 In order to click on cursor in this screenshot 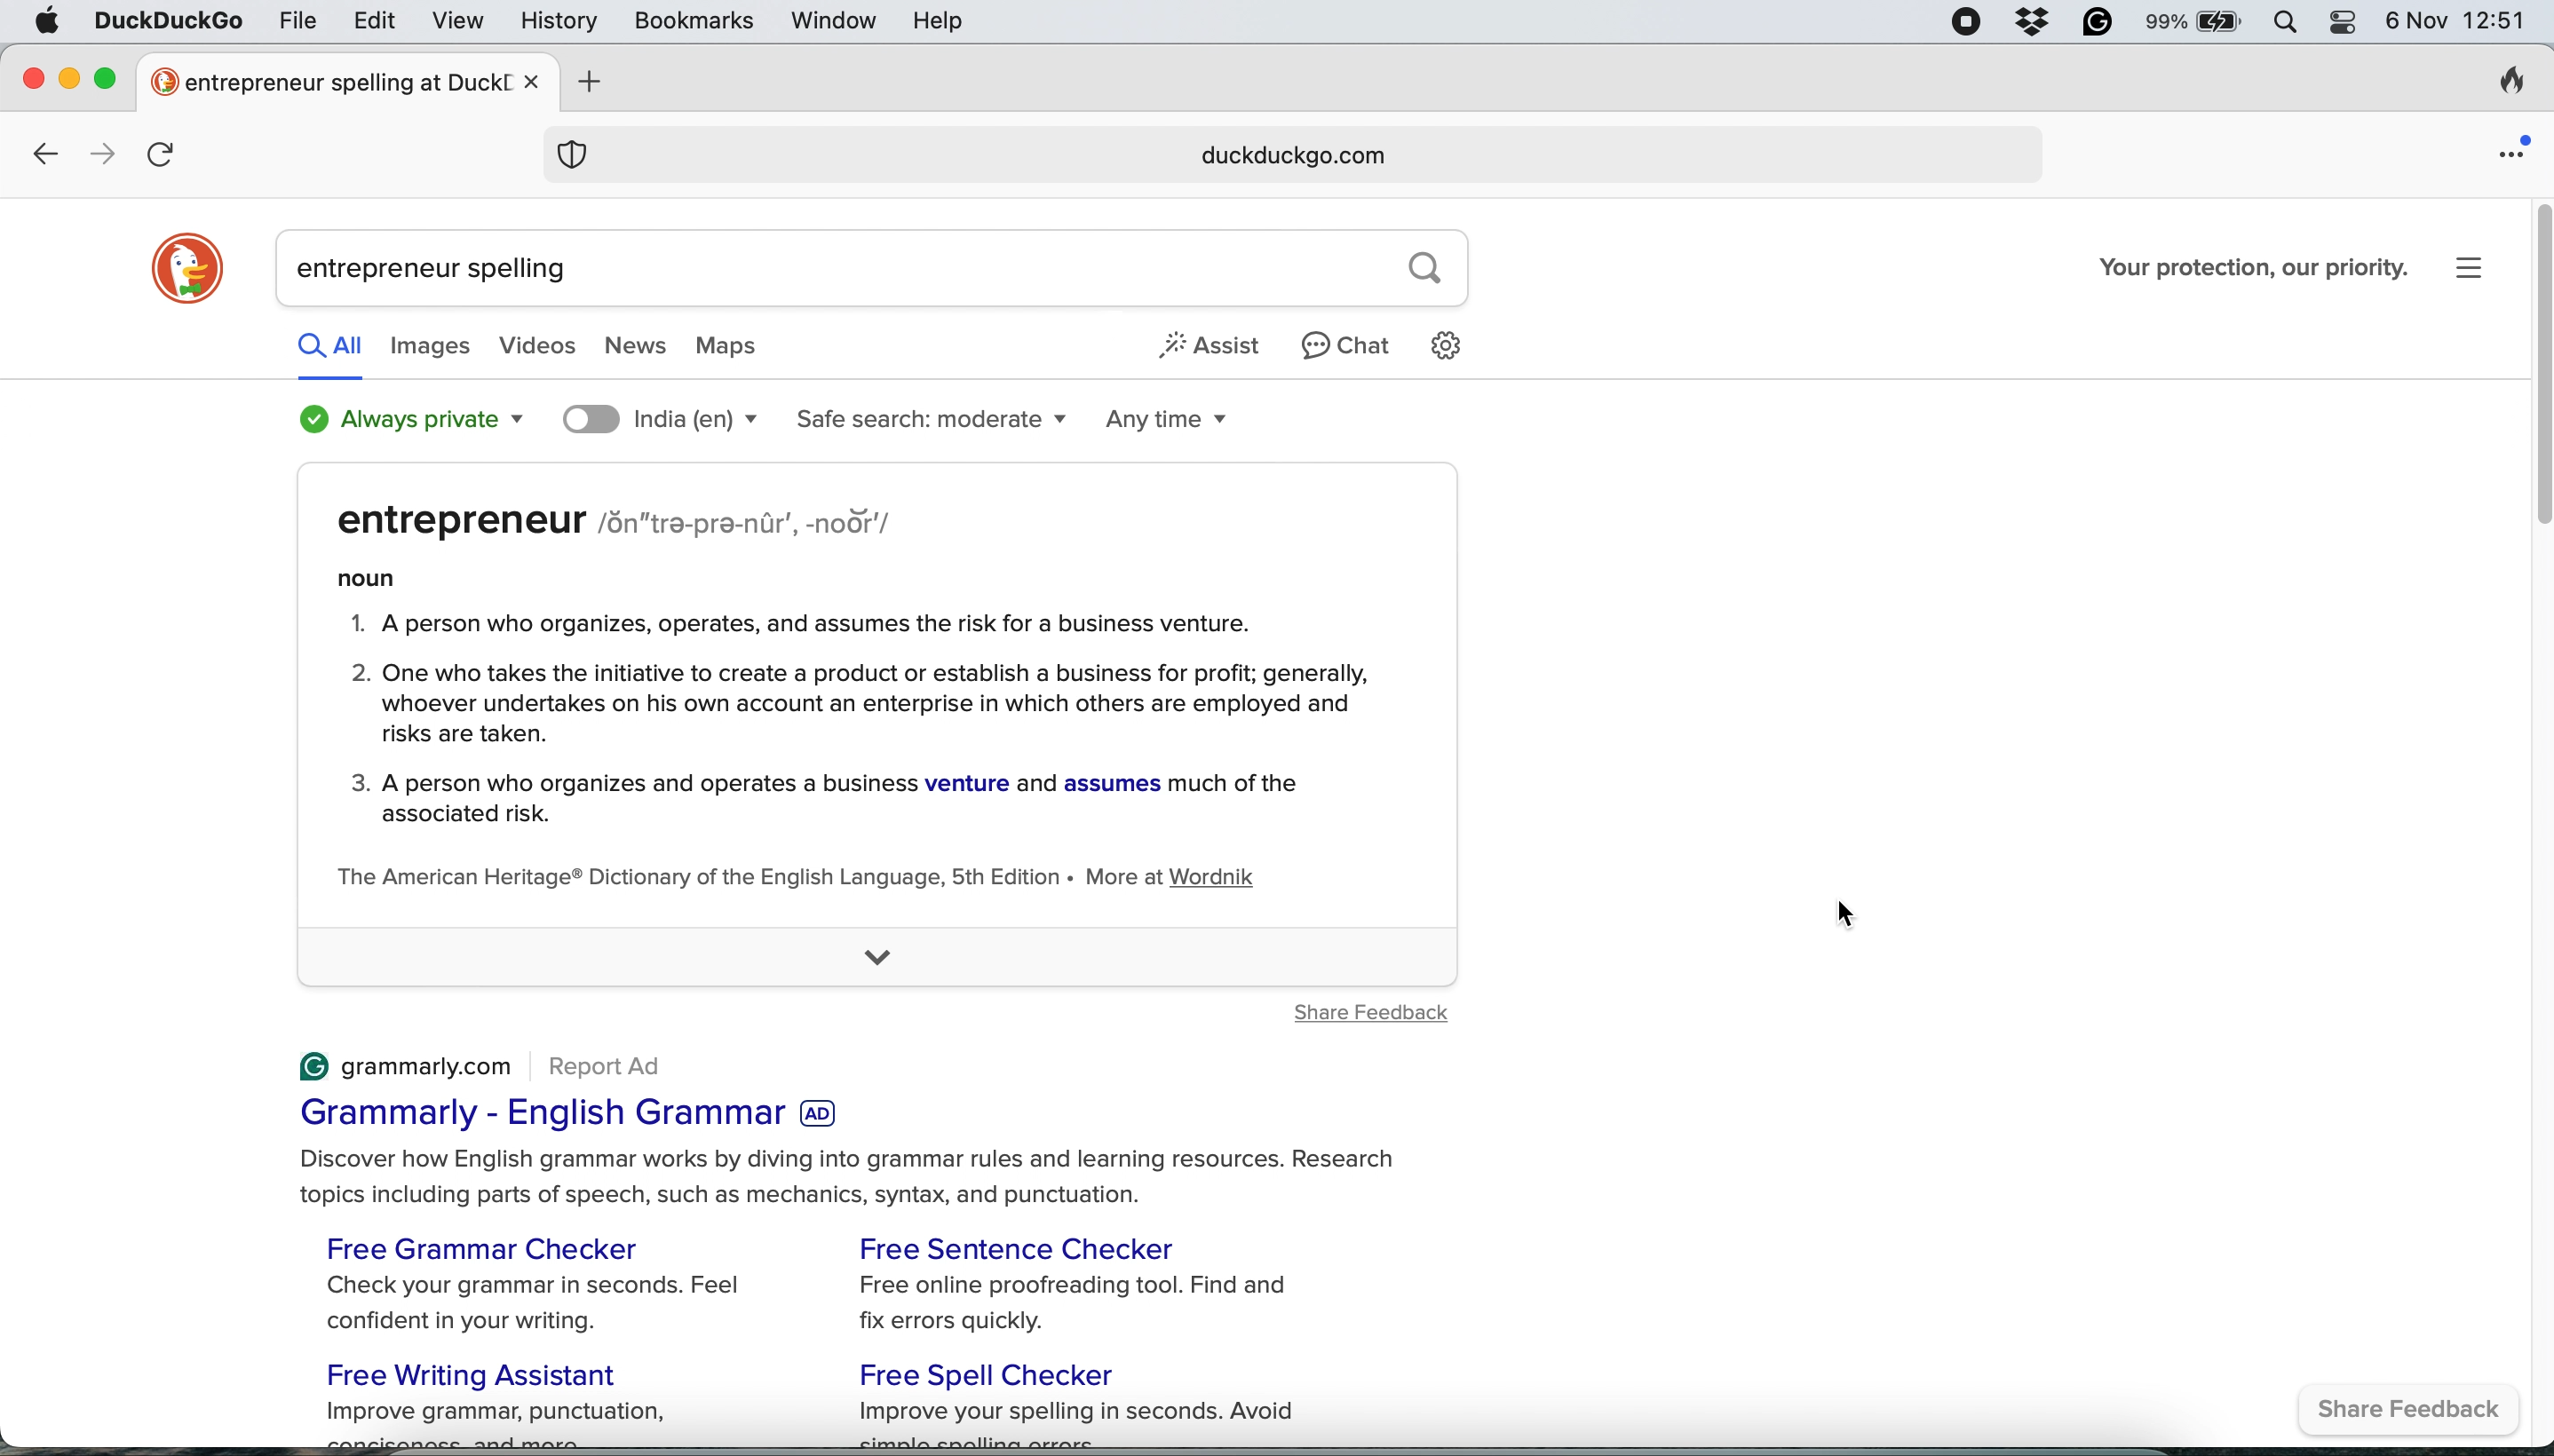, I will do `click(1830, 921)`.